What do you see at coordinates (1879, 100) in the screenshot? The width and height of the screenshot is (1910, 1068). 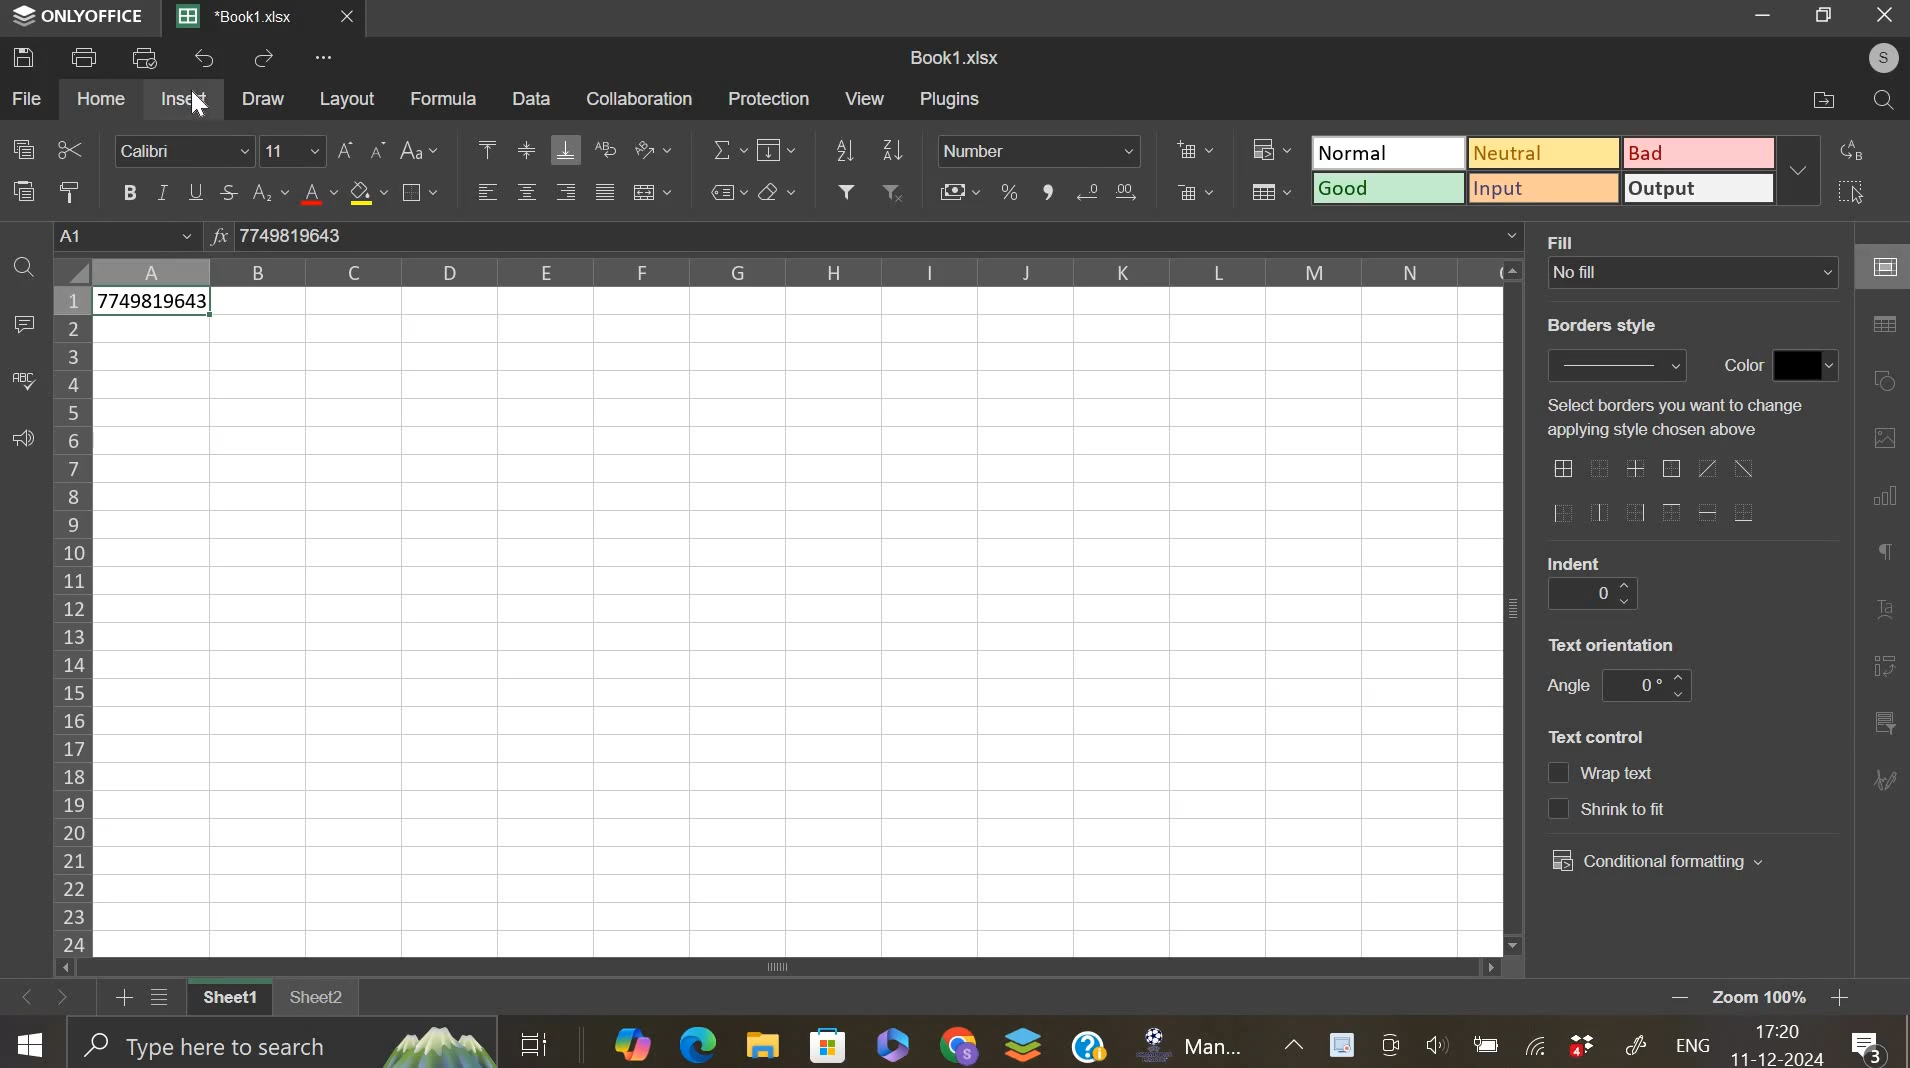 I see `find` at bounding box center [1879, 100].